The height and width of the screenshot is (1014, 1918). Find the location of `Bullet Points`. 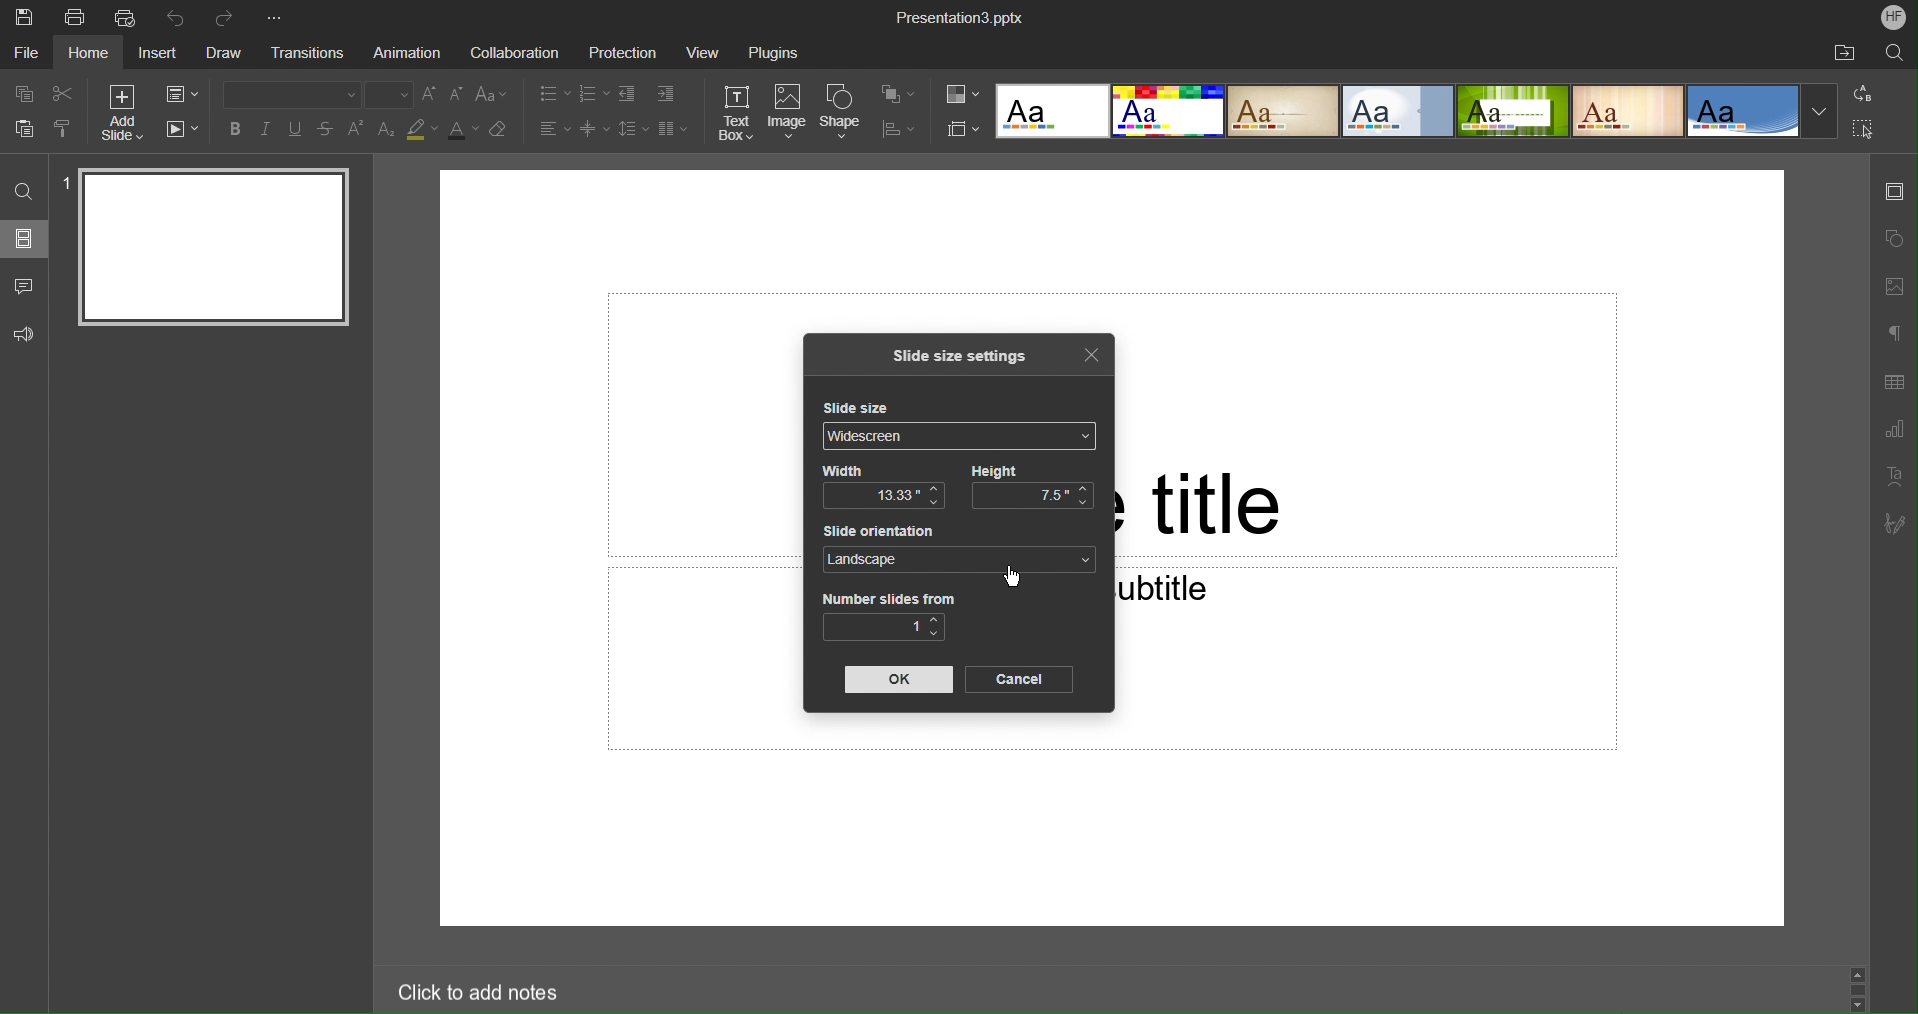

Bullet Points is located at coordinates (552, 93).